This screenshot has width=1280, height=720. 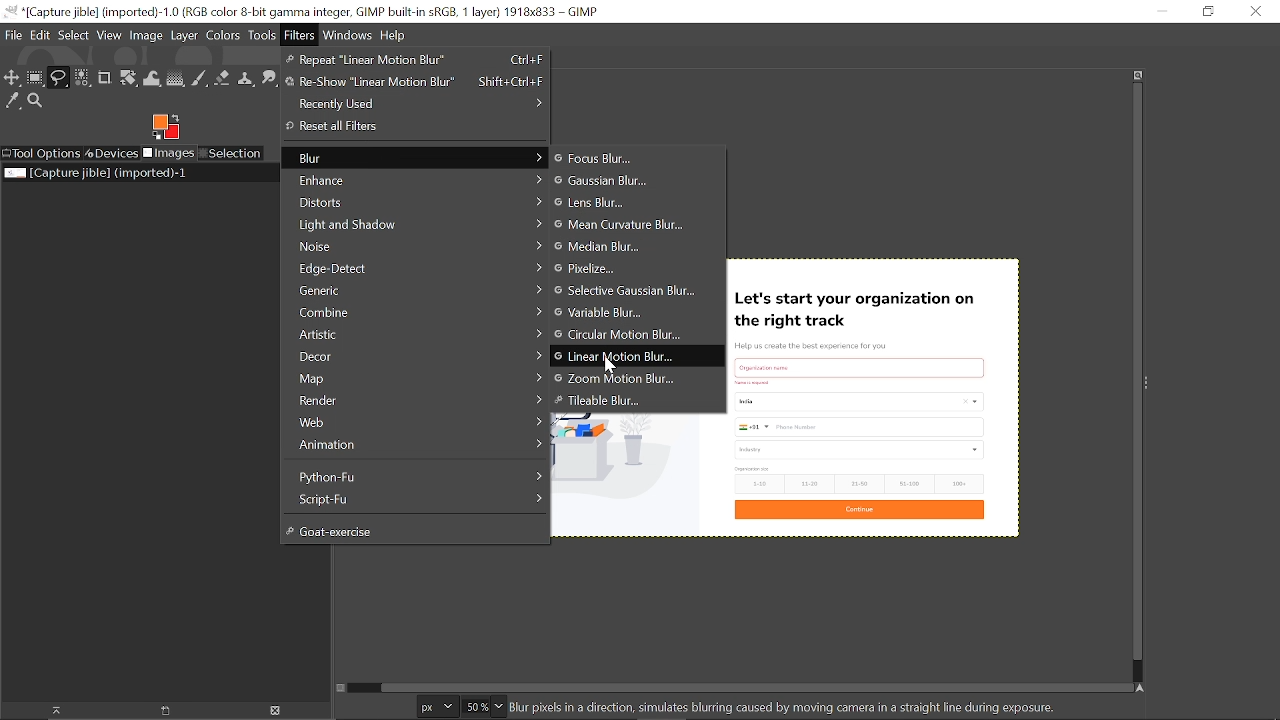 What do you see at coordinates (262, 36) in the screenshot?
I see `Tools` at bounding box center [262, 36].